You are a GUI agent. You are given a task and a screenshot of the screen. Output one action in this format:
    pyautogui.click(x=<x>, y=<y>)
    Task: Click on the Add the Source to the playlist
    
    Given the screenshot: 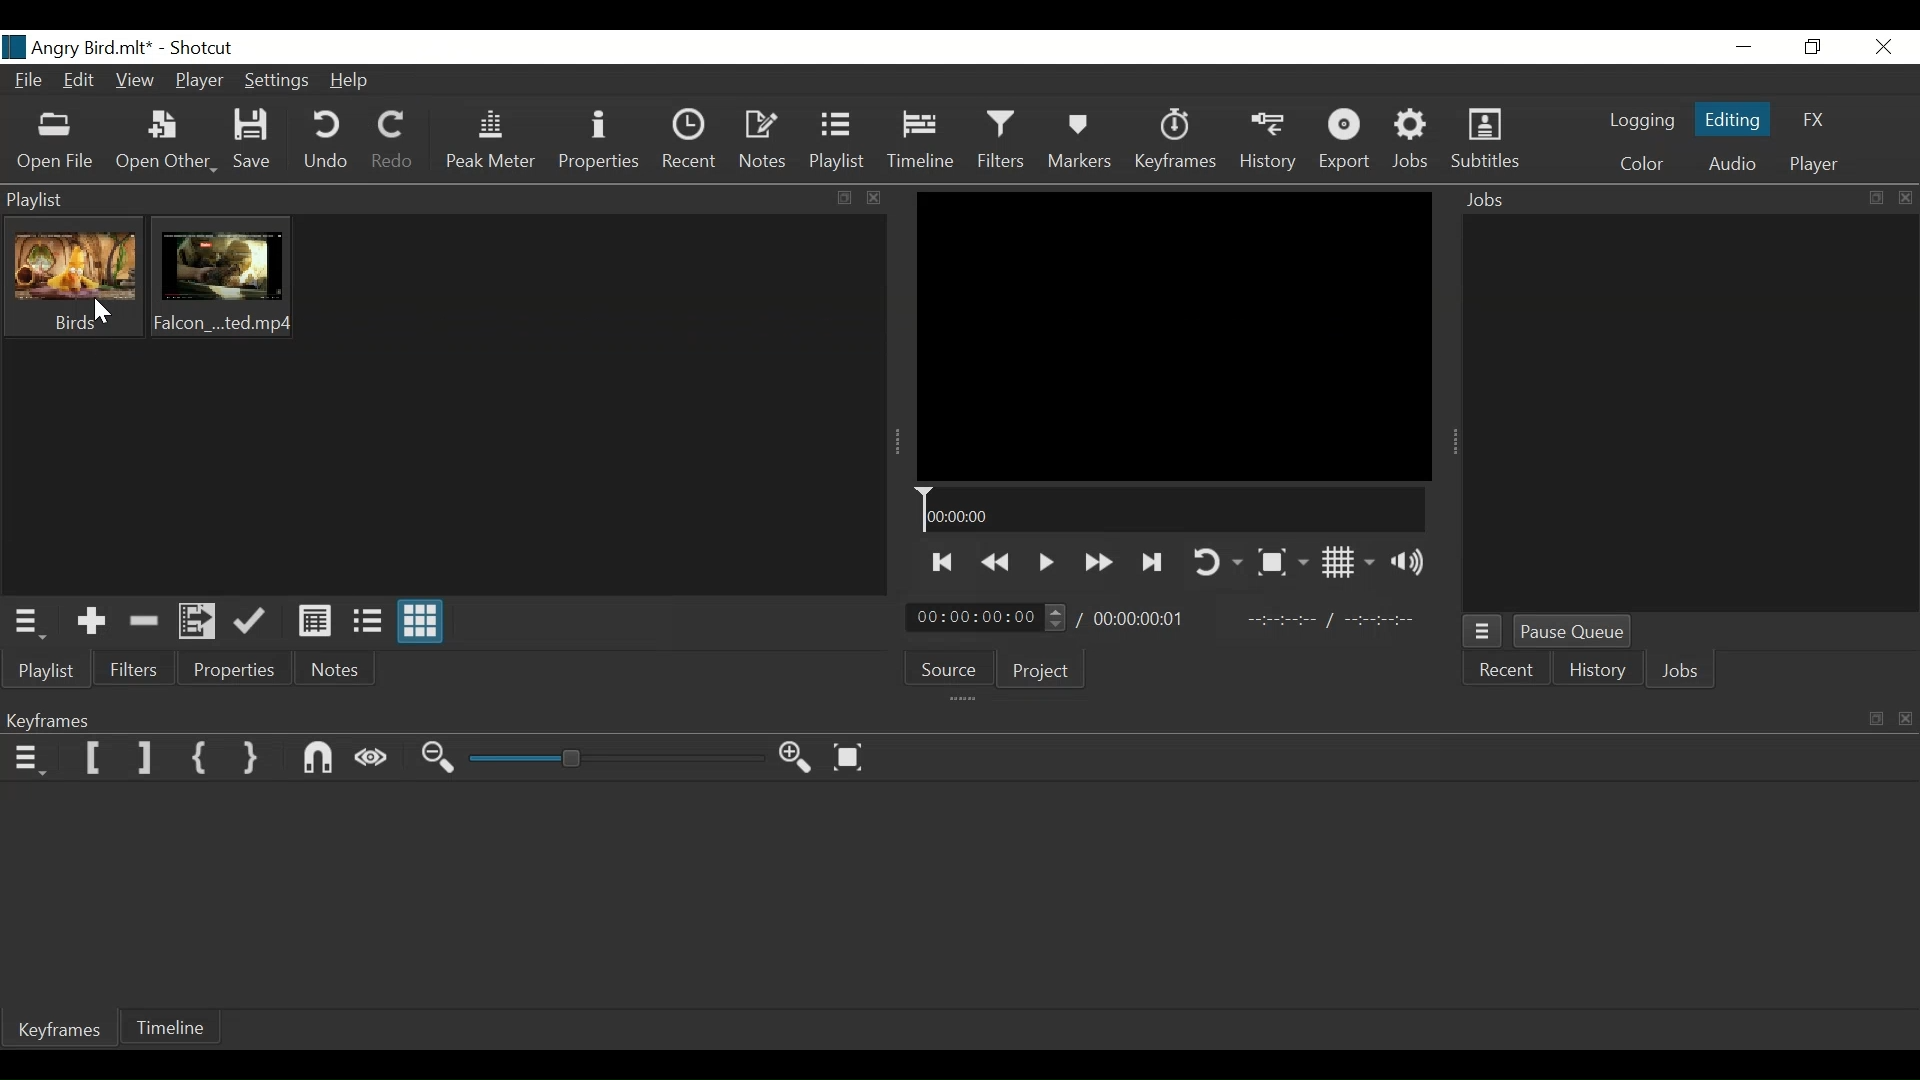 What is the action you would take?
    pyautogui.click(x=91, y=620)
    